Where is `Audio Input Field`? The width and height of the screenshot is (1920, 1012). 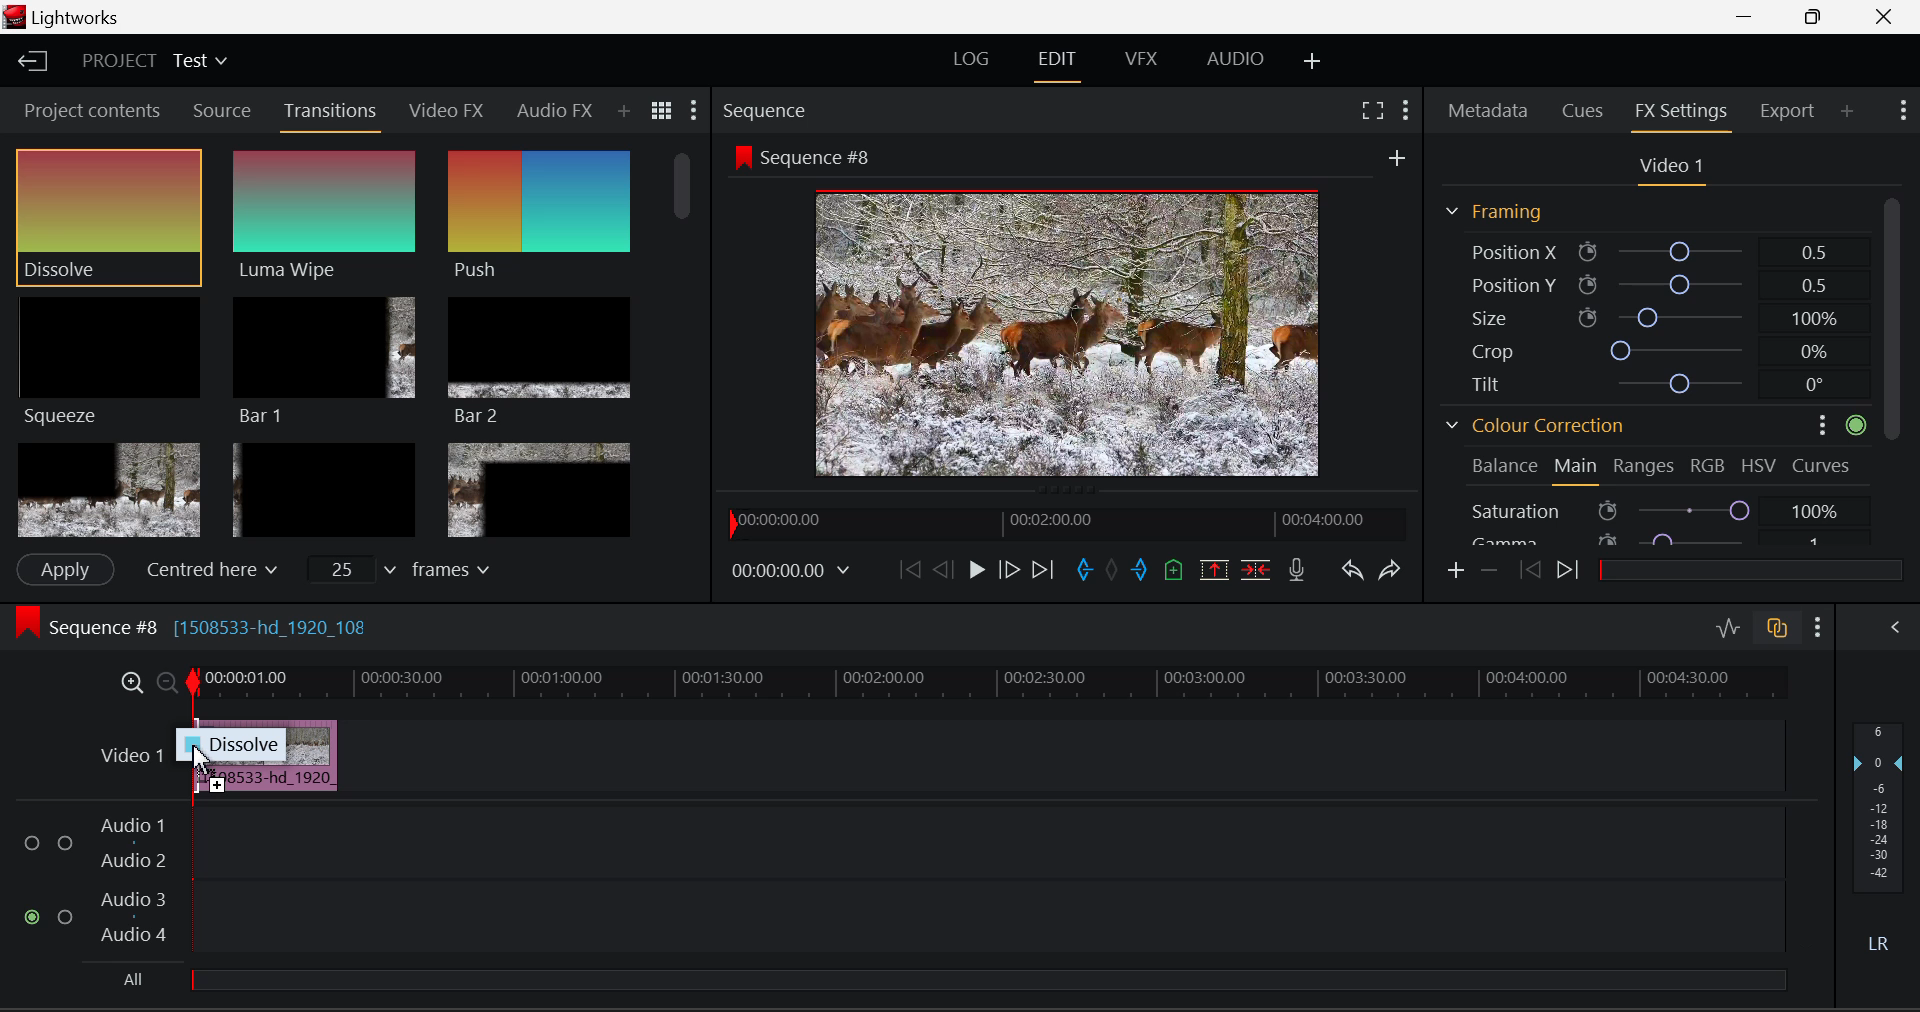 Audio Input Field is located at coordinates (985, 919).